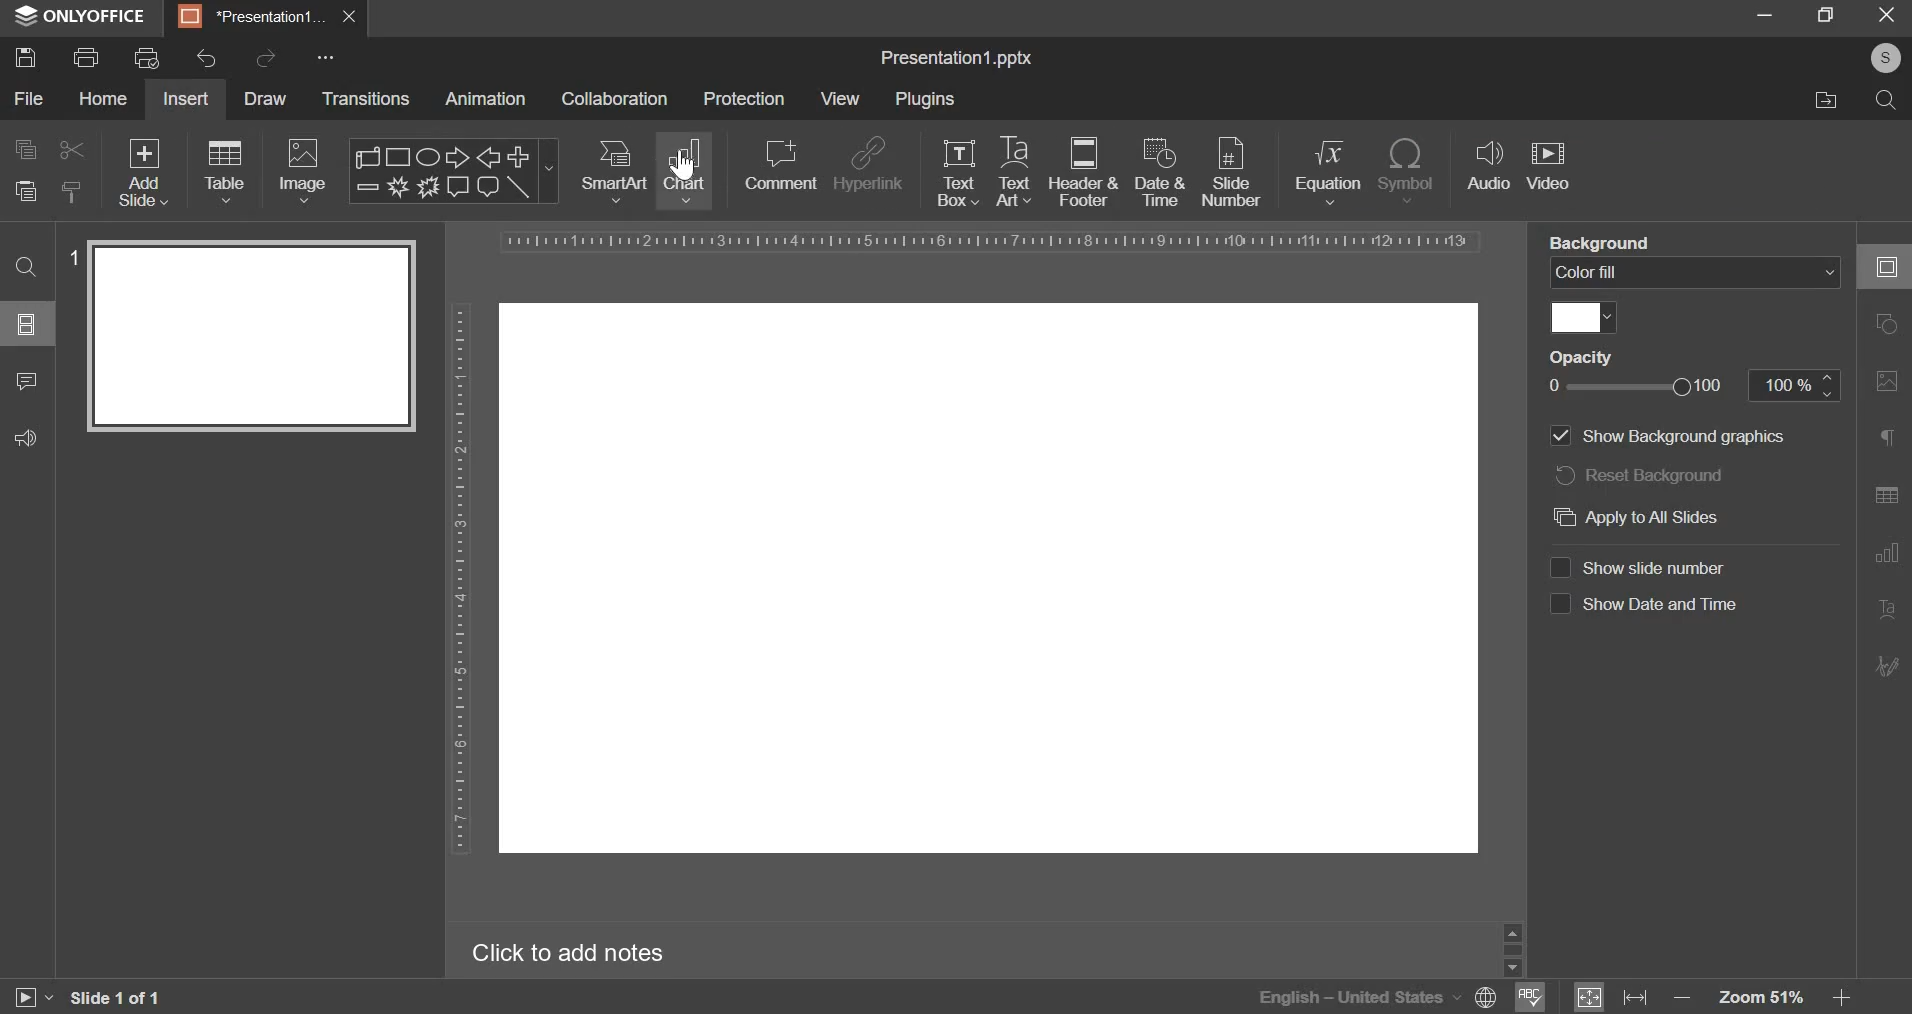 The height and width of the screenshot is (1014, 1912). Describe the element at coordinates (331, 59) in the screenshot. I see `more options` at that location.